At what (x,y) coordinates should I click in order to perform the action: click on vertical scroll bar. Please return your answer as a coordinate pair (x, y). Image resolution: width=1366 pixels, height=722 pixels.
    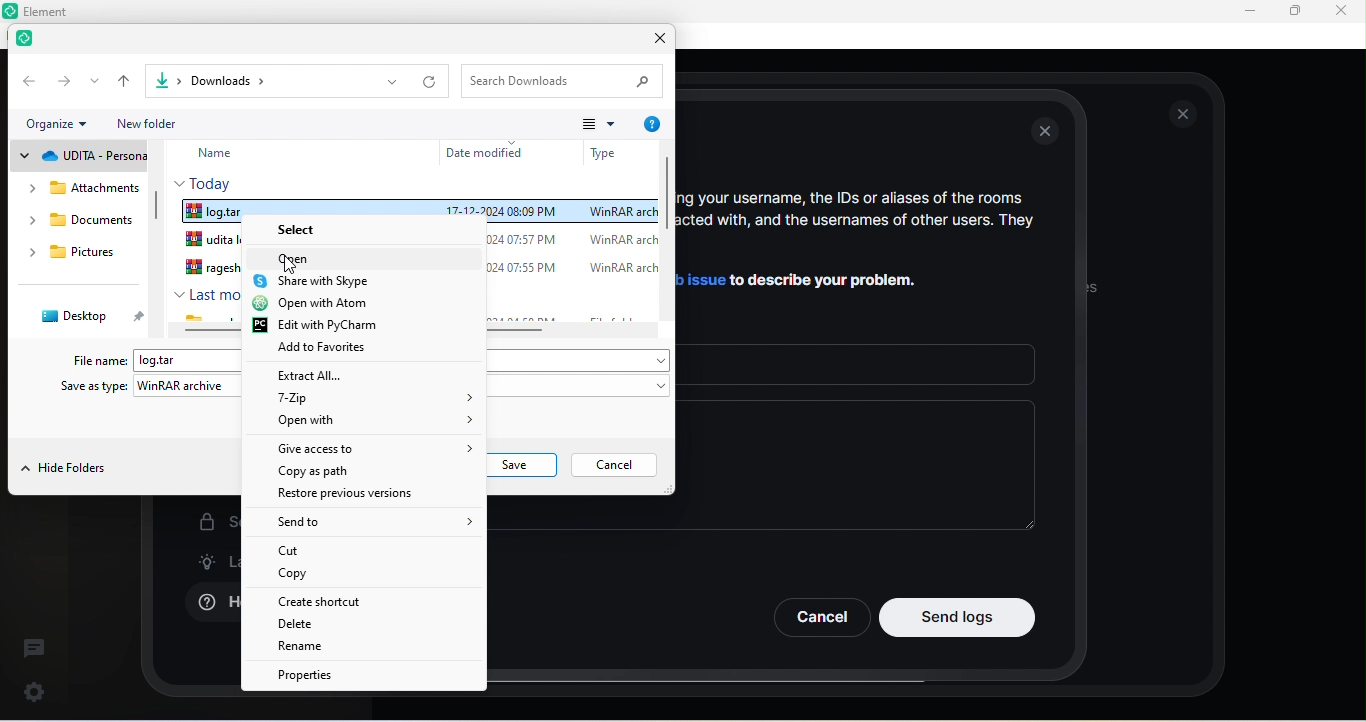
    Looking at the image, I should click on (667, 236).